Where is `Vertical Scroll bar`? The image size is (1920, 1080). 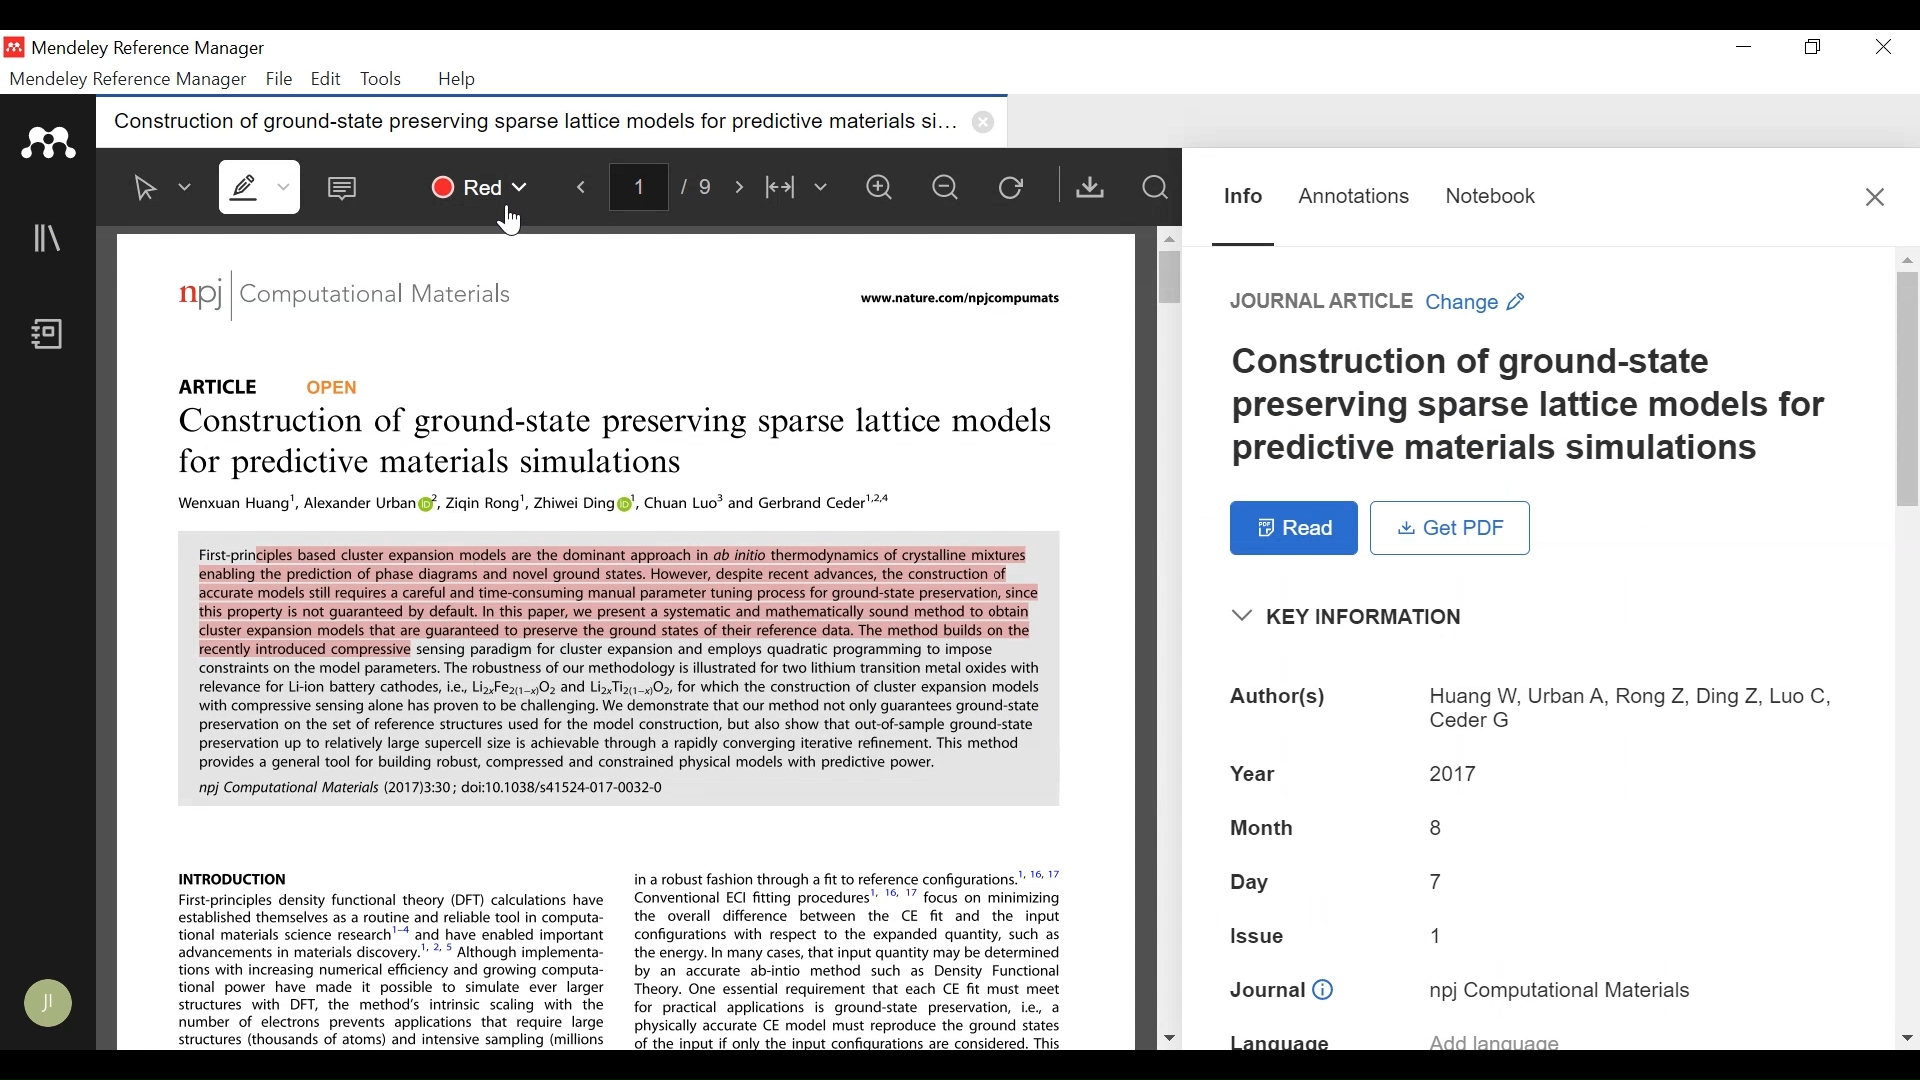
Vertical Scroll bar is located at coordinates (1908, 394).